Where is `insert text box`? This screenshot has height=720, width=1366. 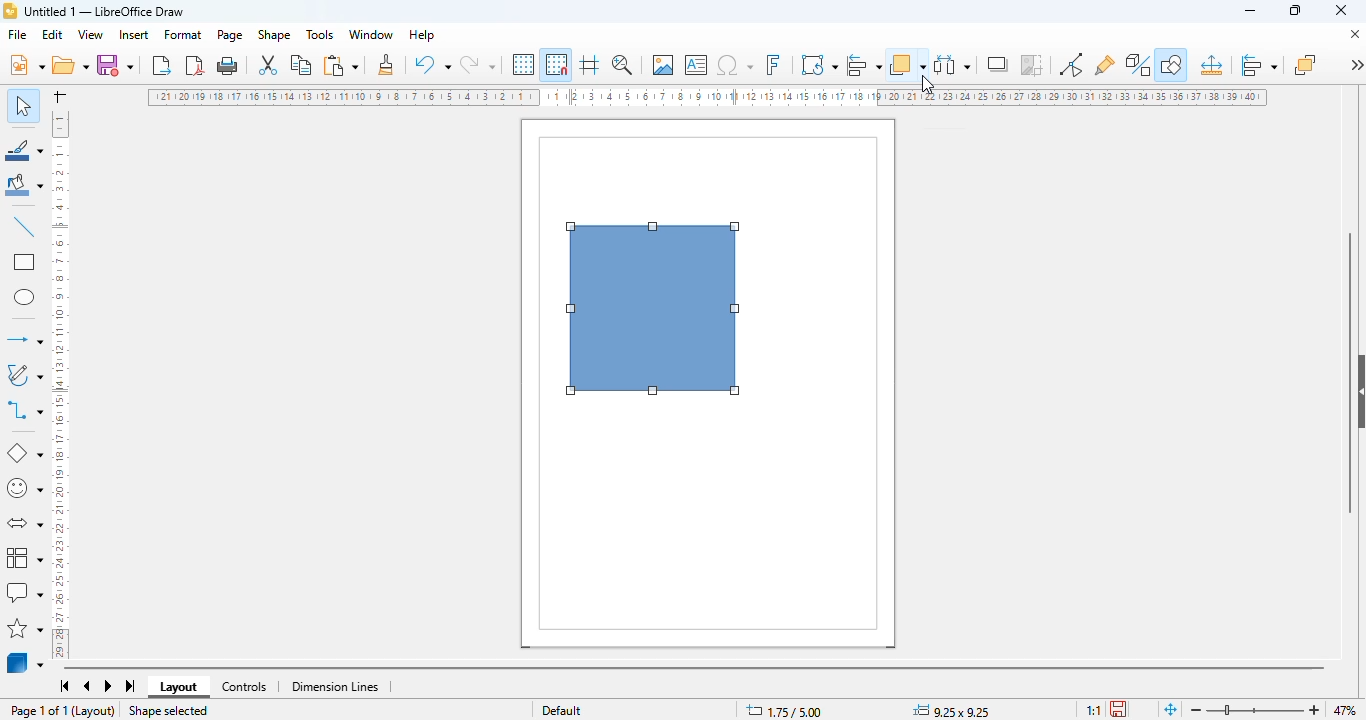 insert text box is located at coordinates (697, 65).